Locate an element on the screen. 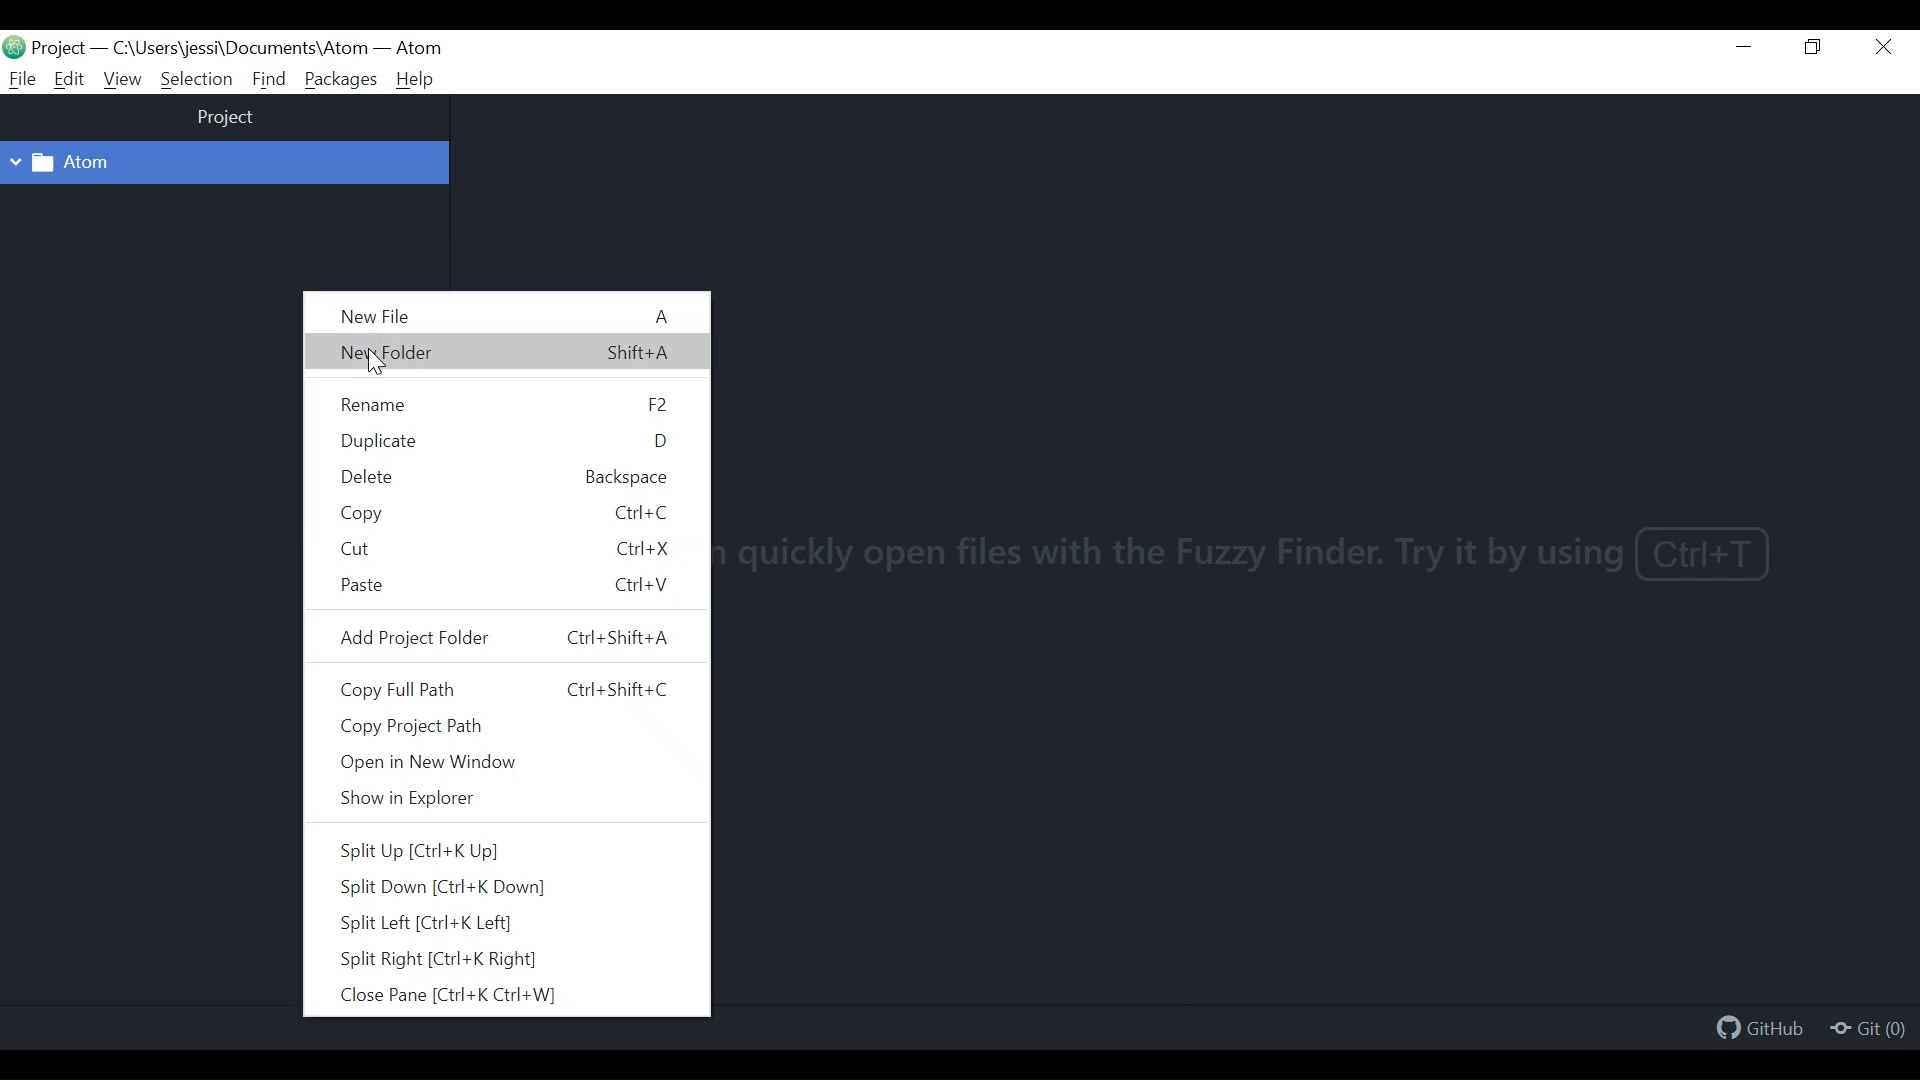 The image size is (1920, 1080). Split Up is located at coordinates (424, 850).